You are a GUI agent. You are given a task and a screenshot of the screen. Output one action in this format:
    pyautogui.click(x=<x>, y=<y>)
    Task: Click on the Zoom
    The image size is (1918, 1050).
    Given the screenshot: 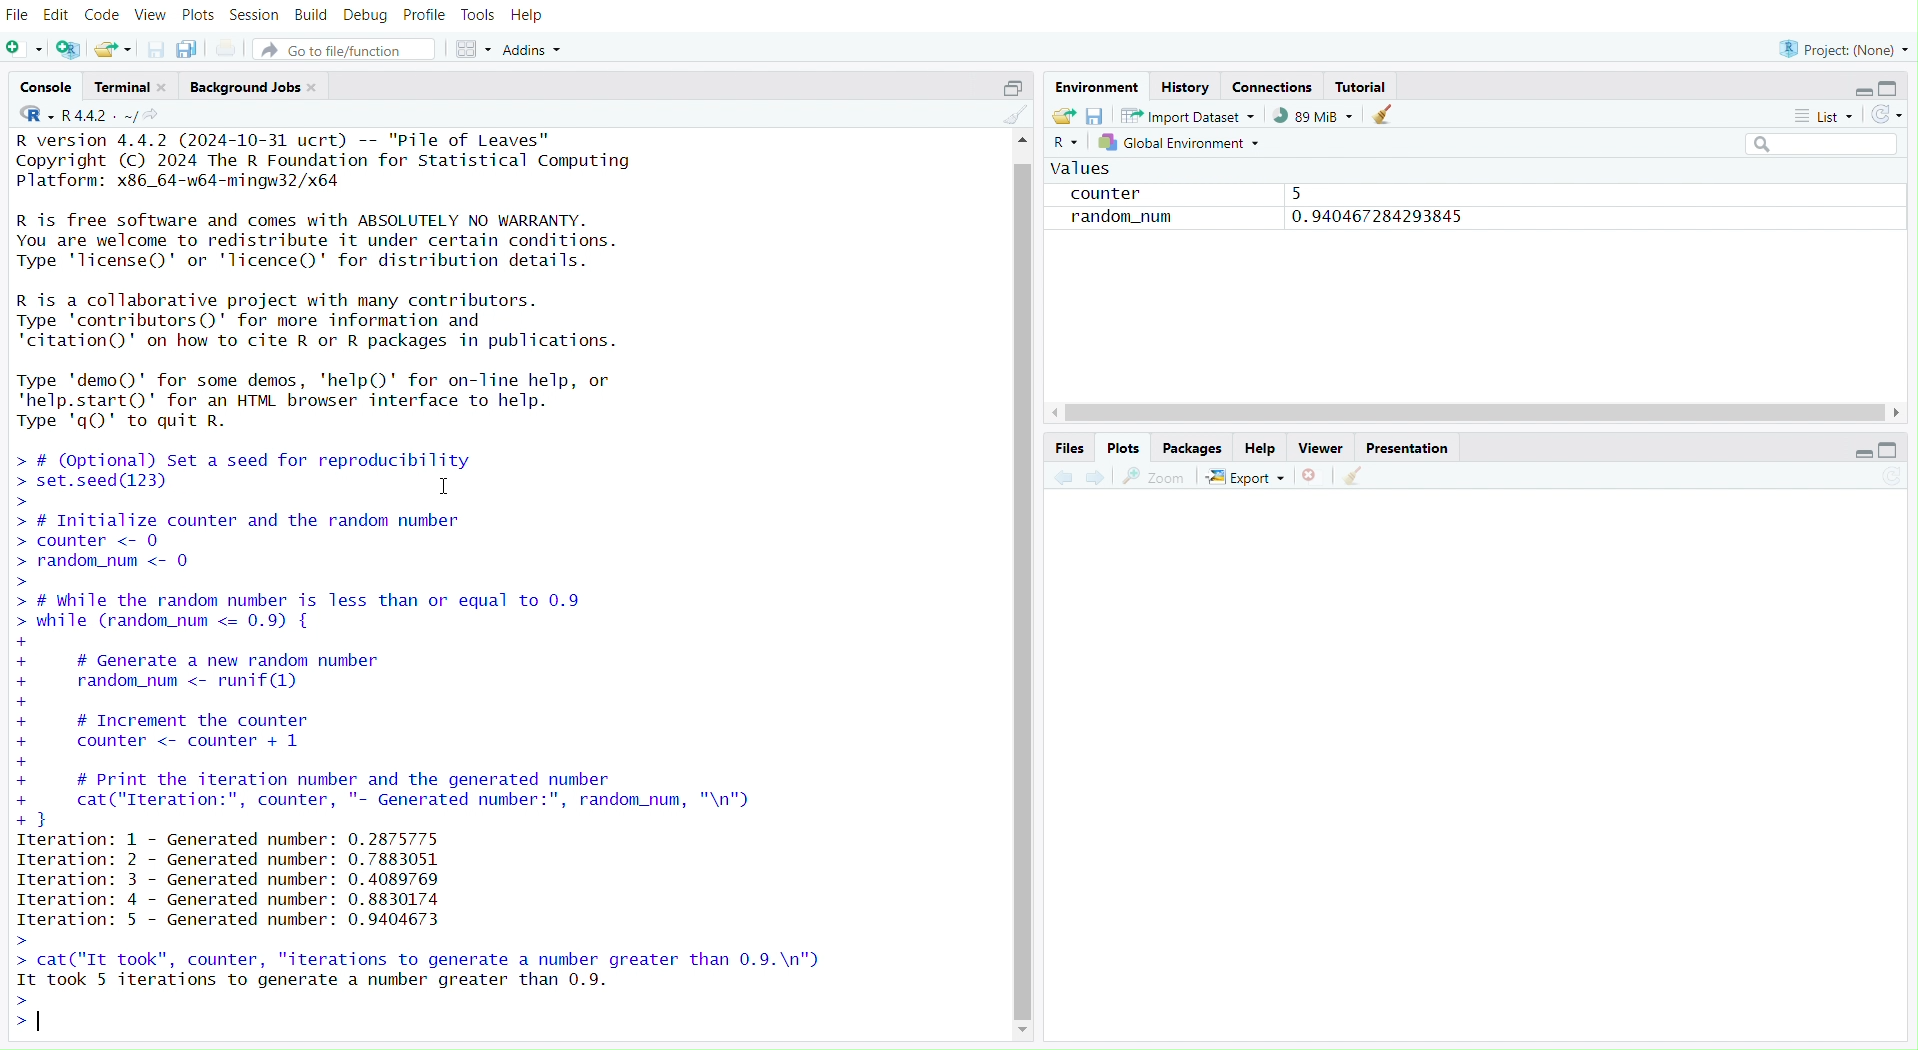 What is the action you would take?
    pyautogui.click(x=1160, y=475)
    